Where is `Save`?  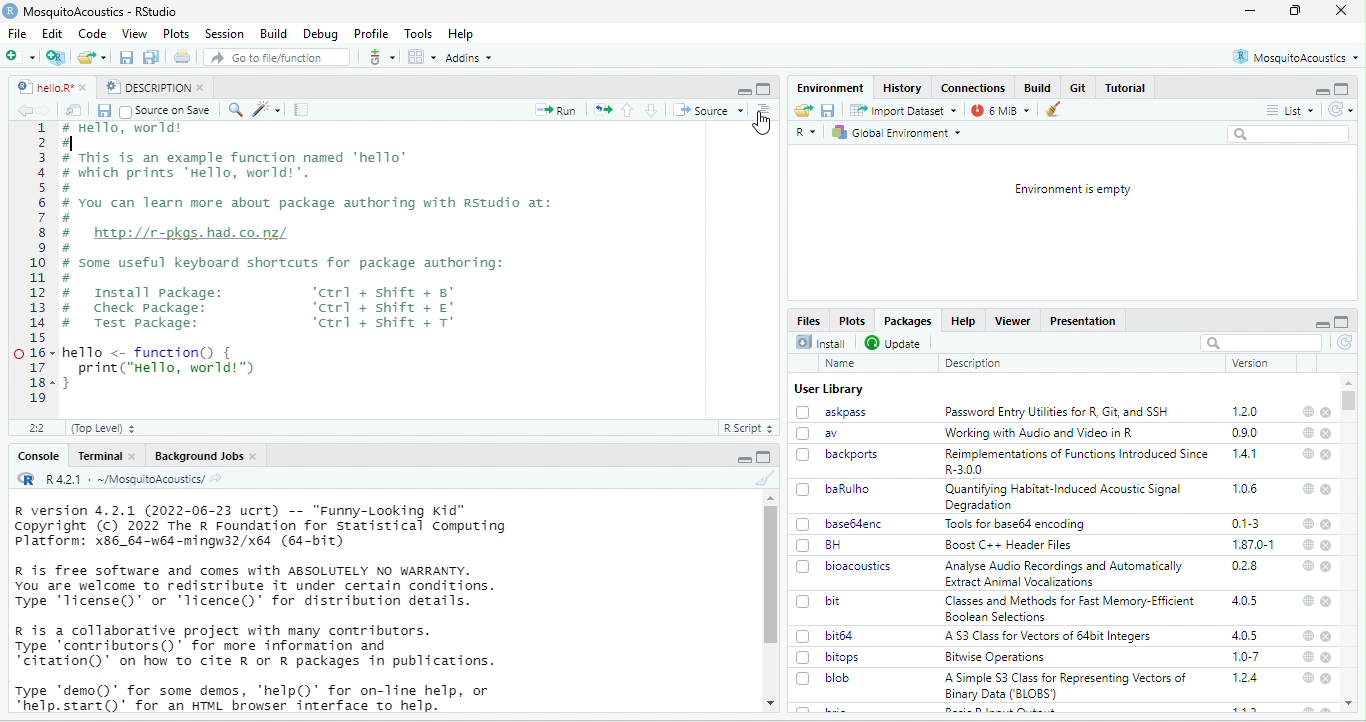
Save is located at coordinates (828, 110).